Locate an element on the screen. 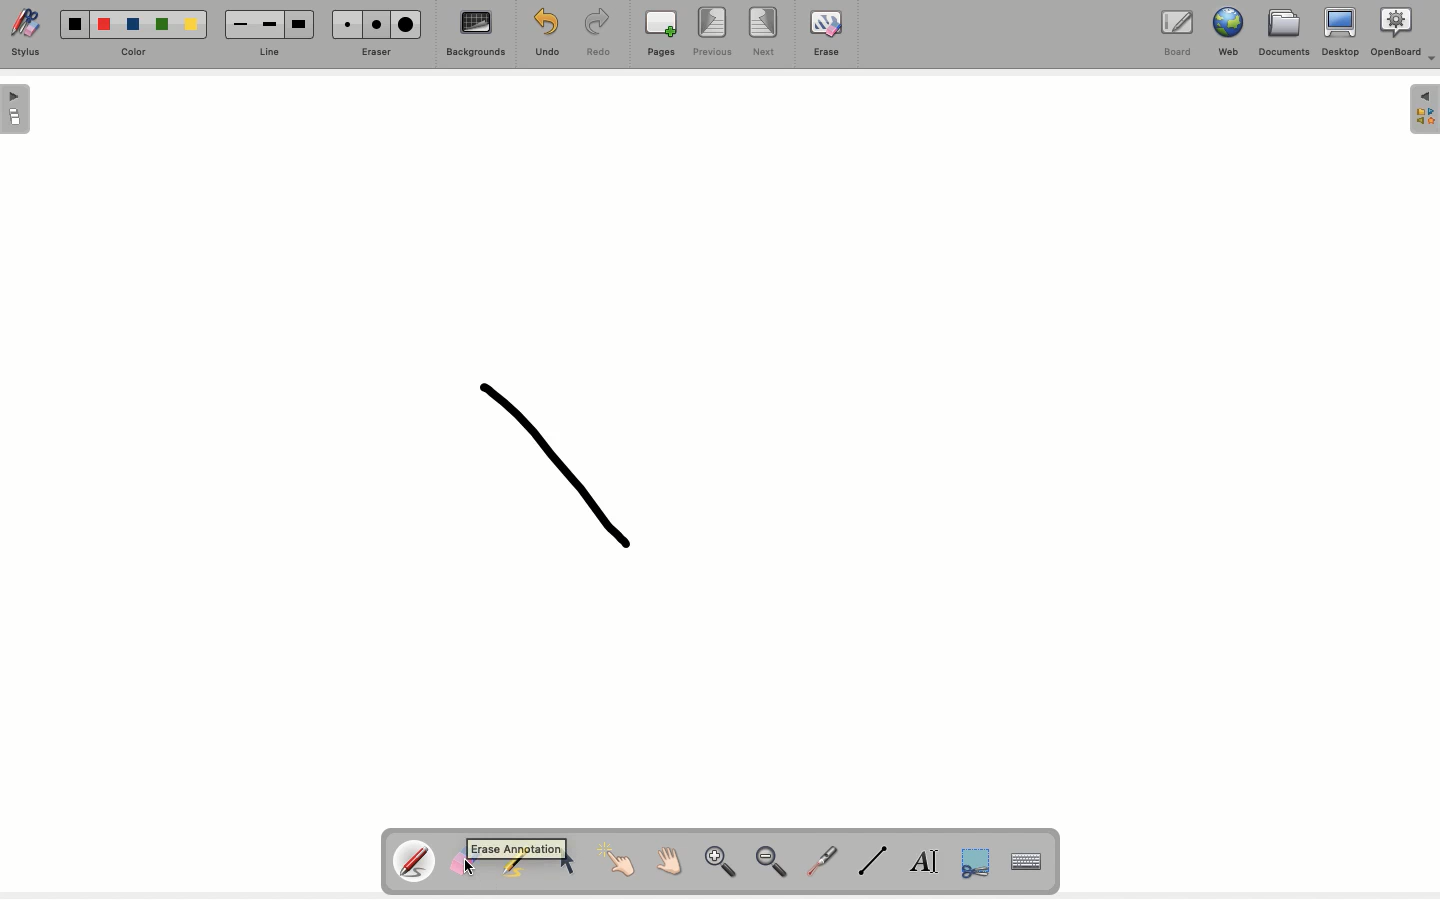 This screenshot has width=1440, height=900. Text is located at coordinates (926, 861).